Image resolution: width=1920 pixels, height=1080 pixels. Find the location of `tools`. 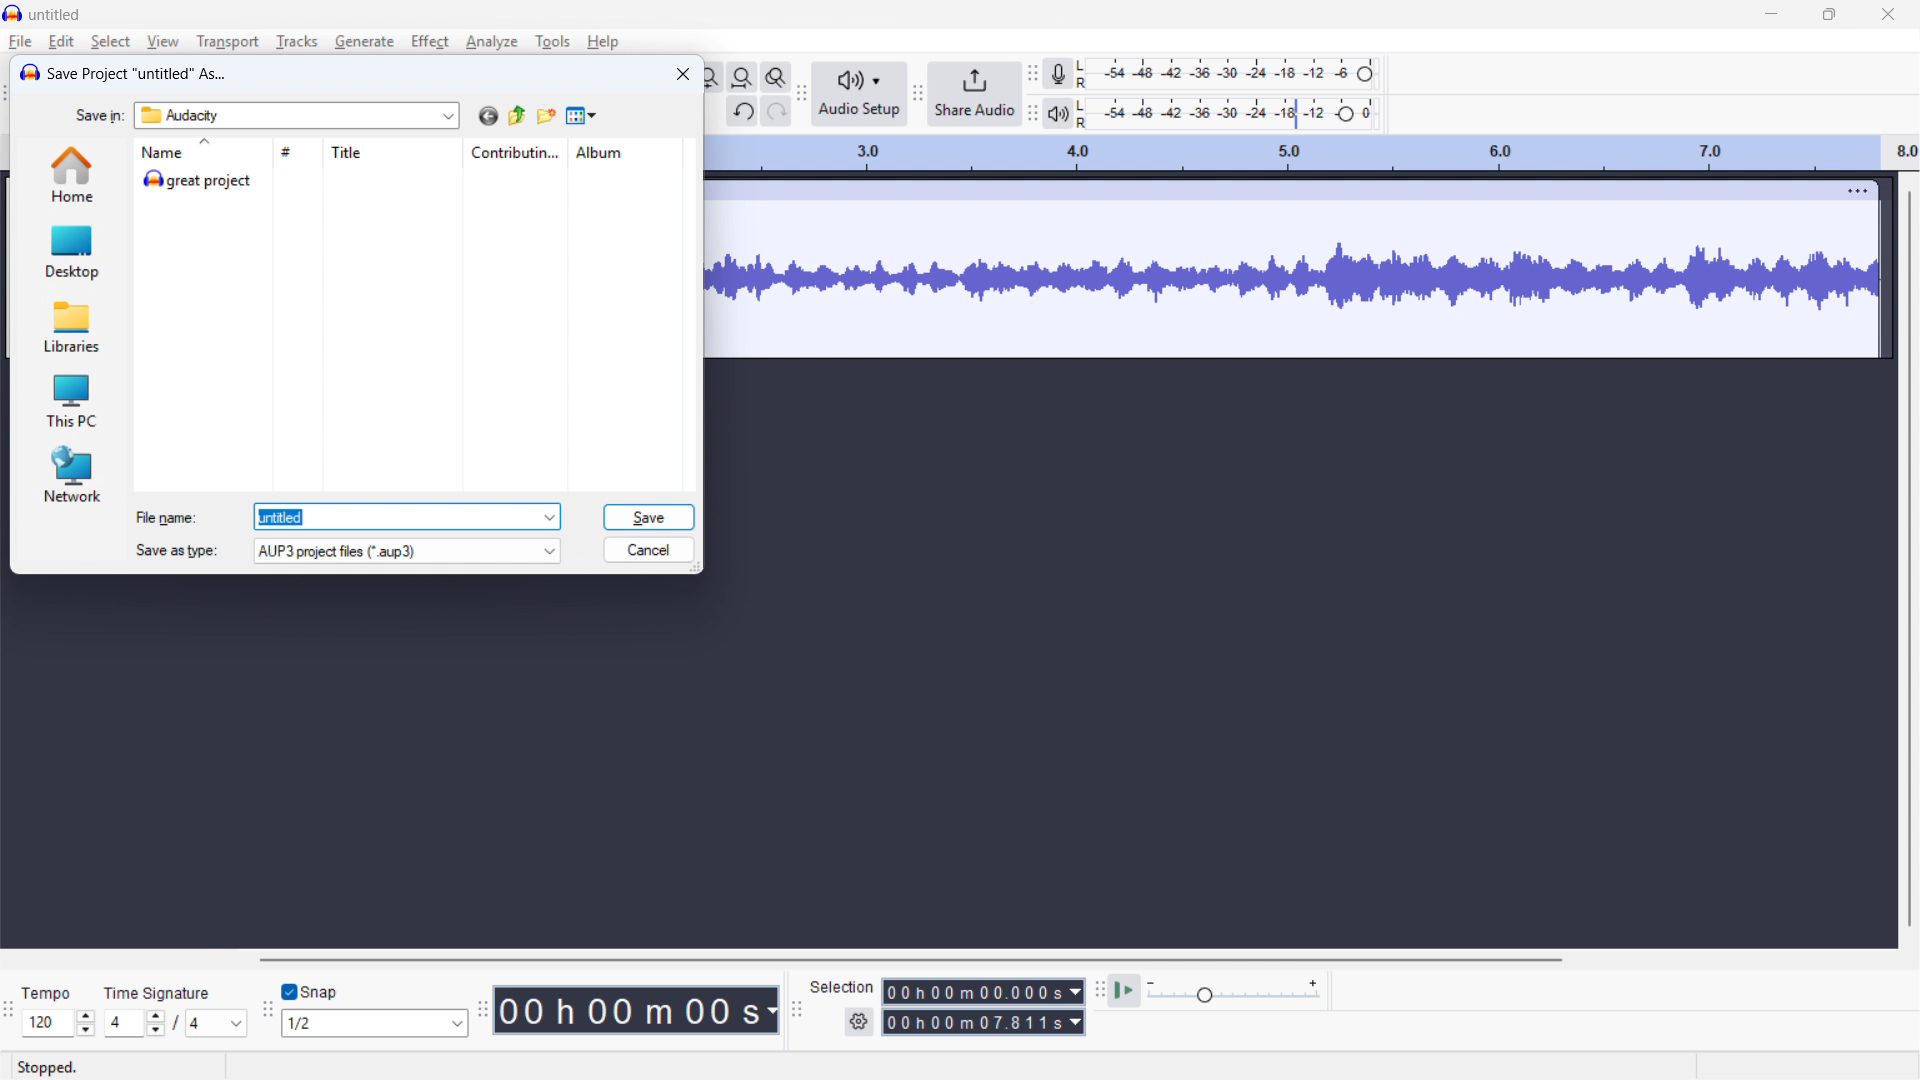

tools is located at coordinates (553, 41).